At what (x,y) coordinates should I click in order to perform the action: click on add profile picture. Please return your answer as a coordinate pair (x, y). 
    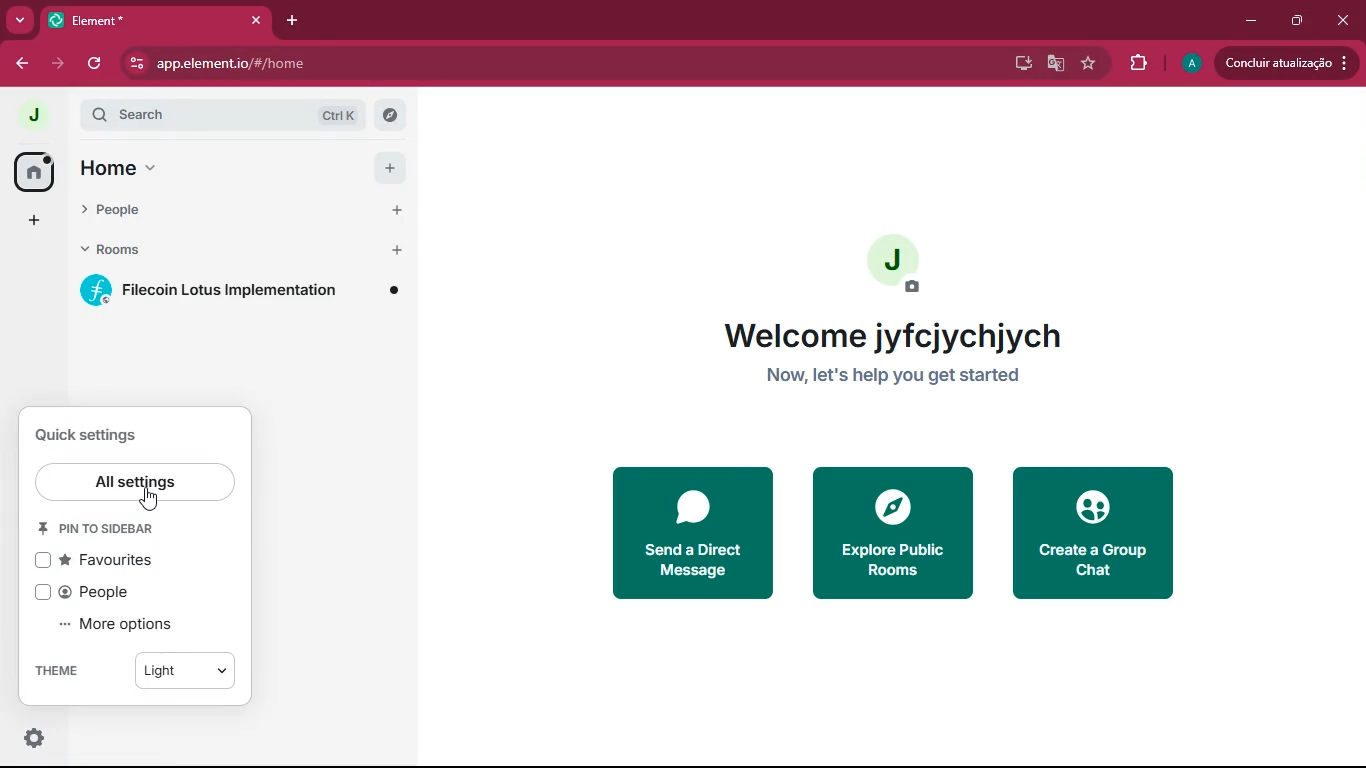
    Looking at the image, I should click on (896, 267).